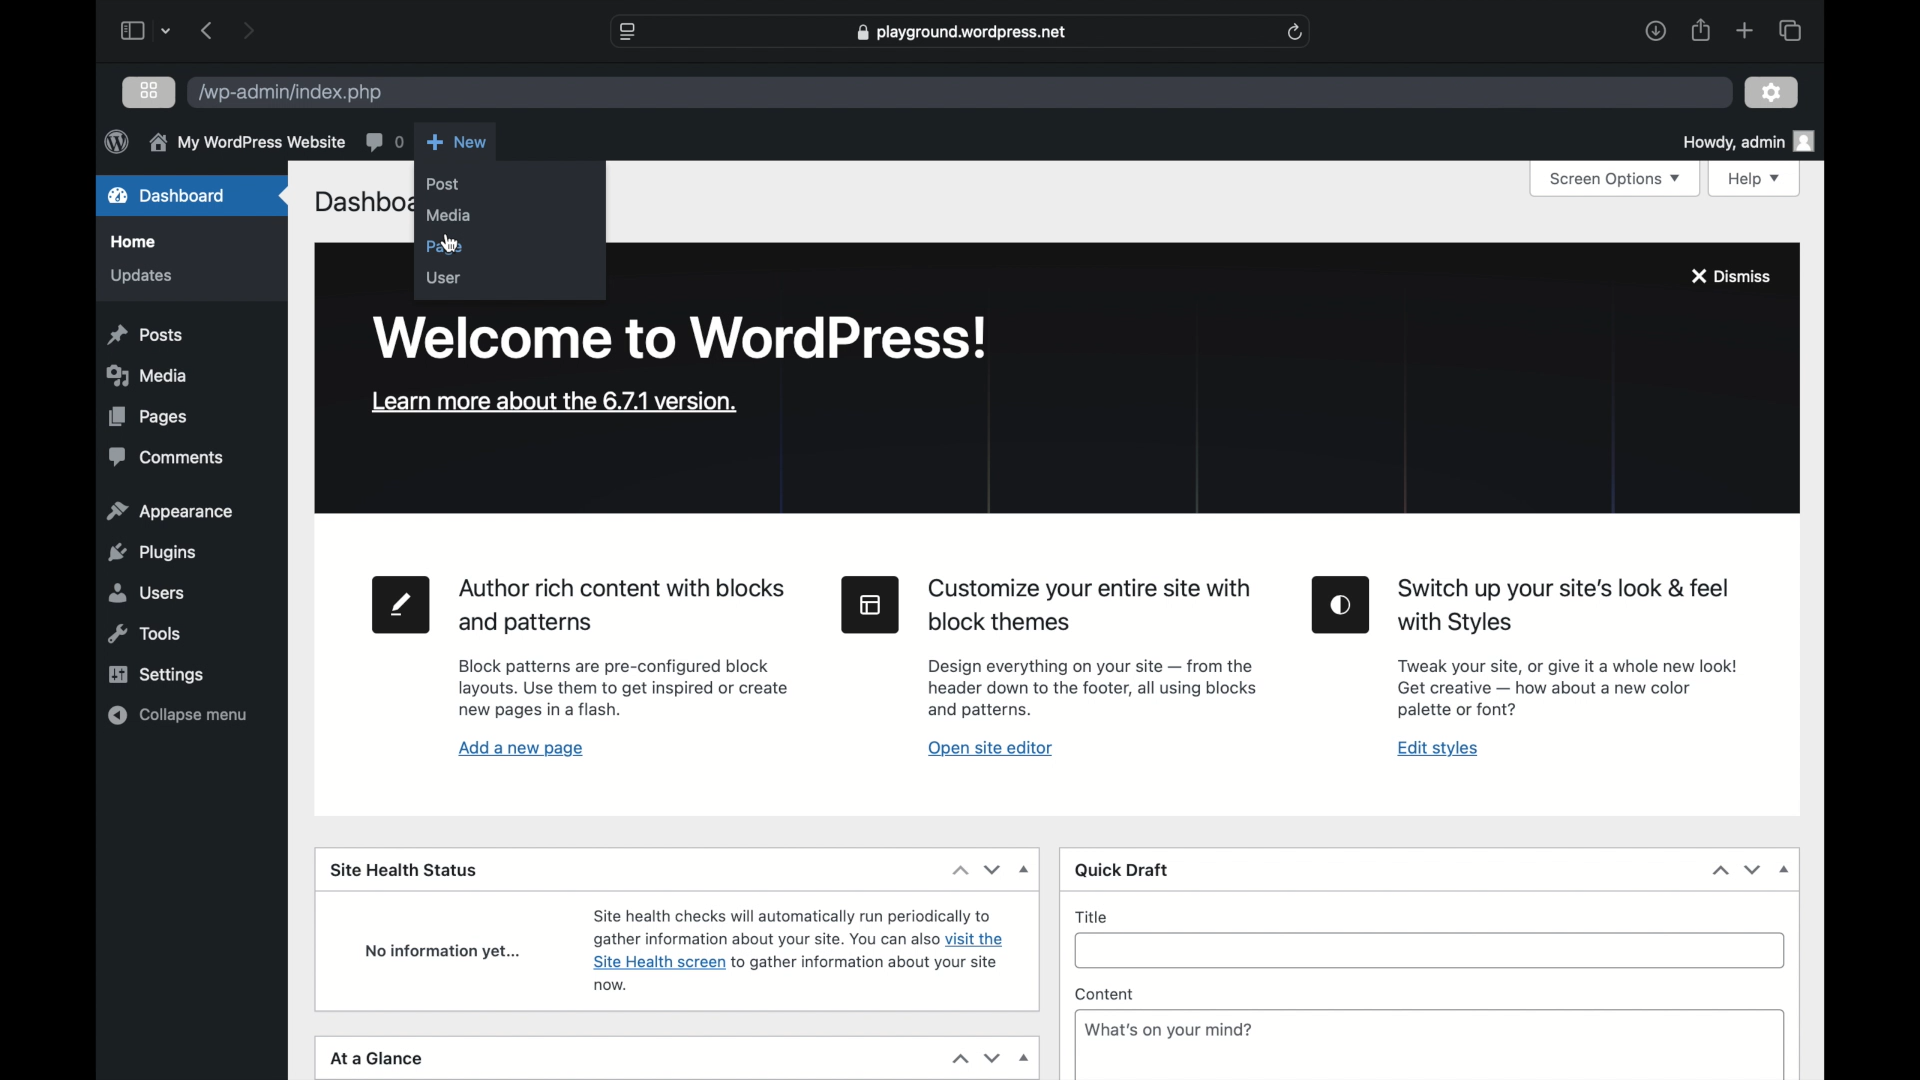  What do you see at coordinates (1655, 30) in the screenshot?
I see `downloads` at bounding box center [1655, 30].